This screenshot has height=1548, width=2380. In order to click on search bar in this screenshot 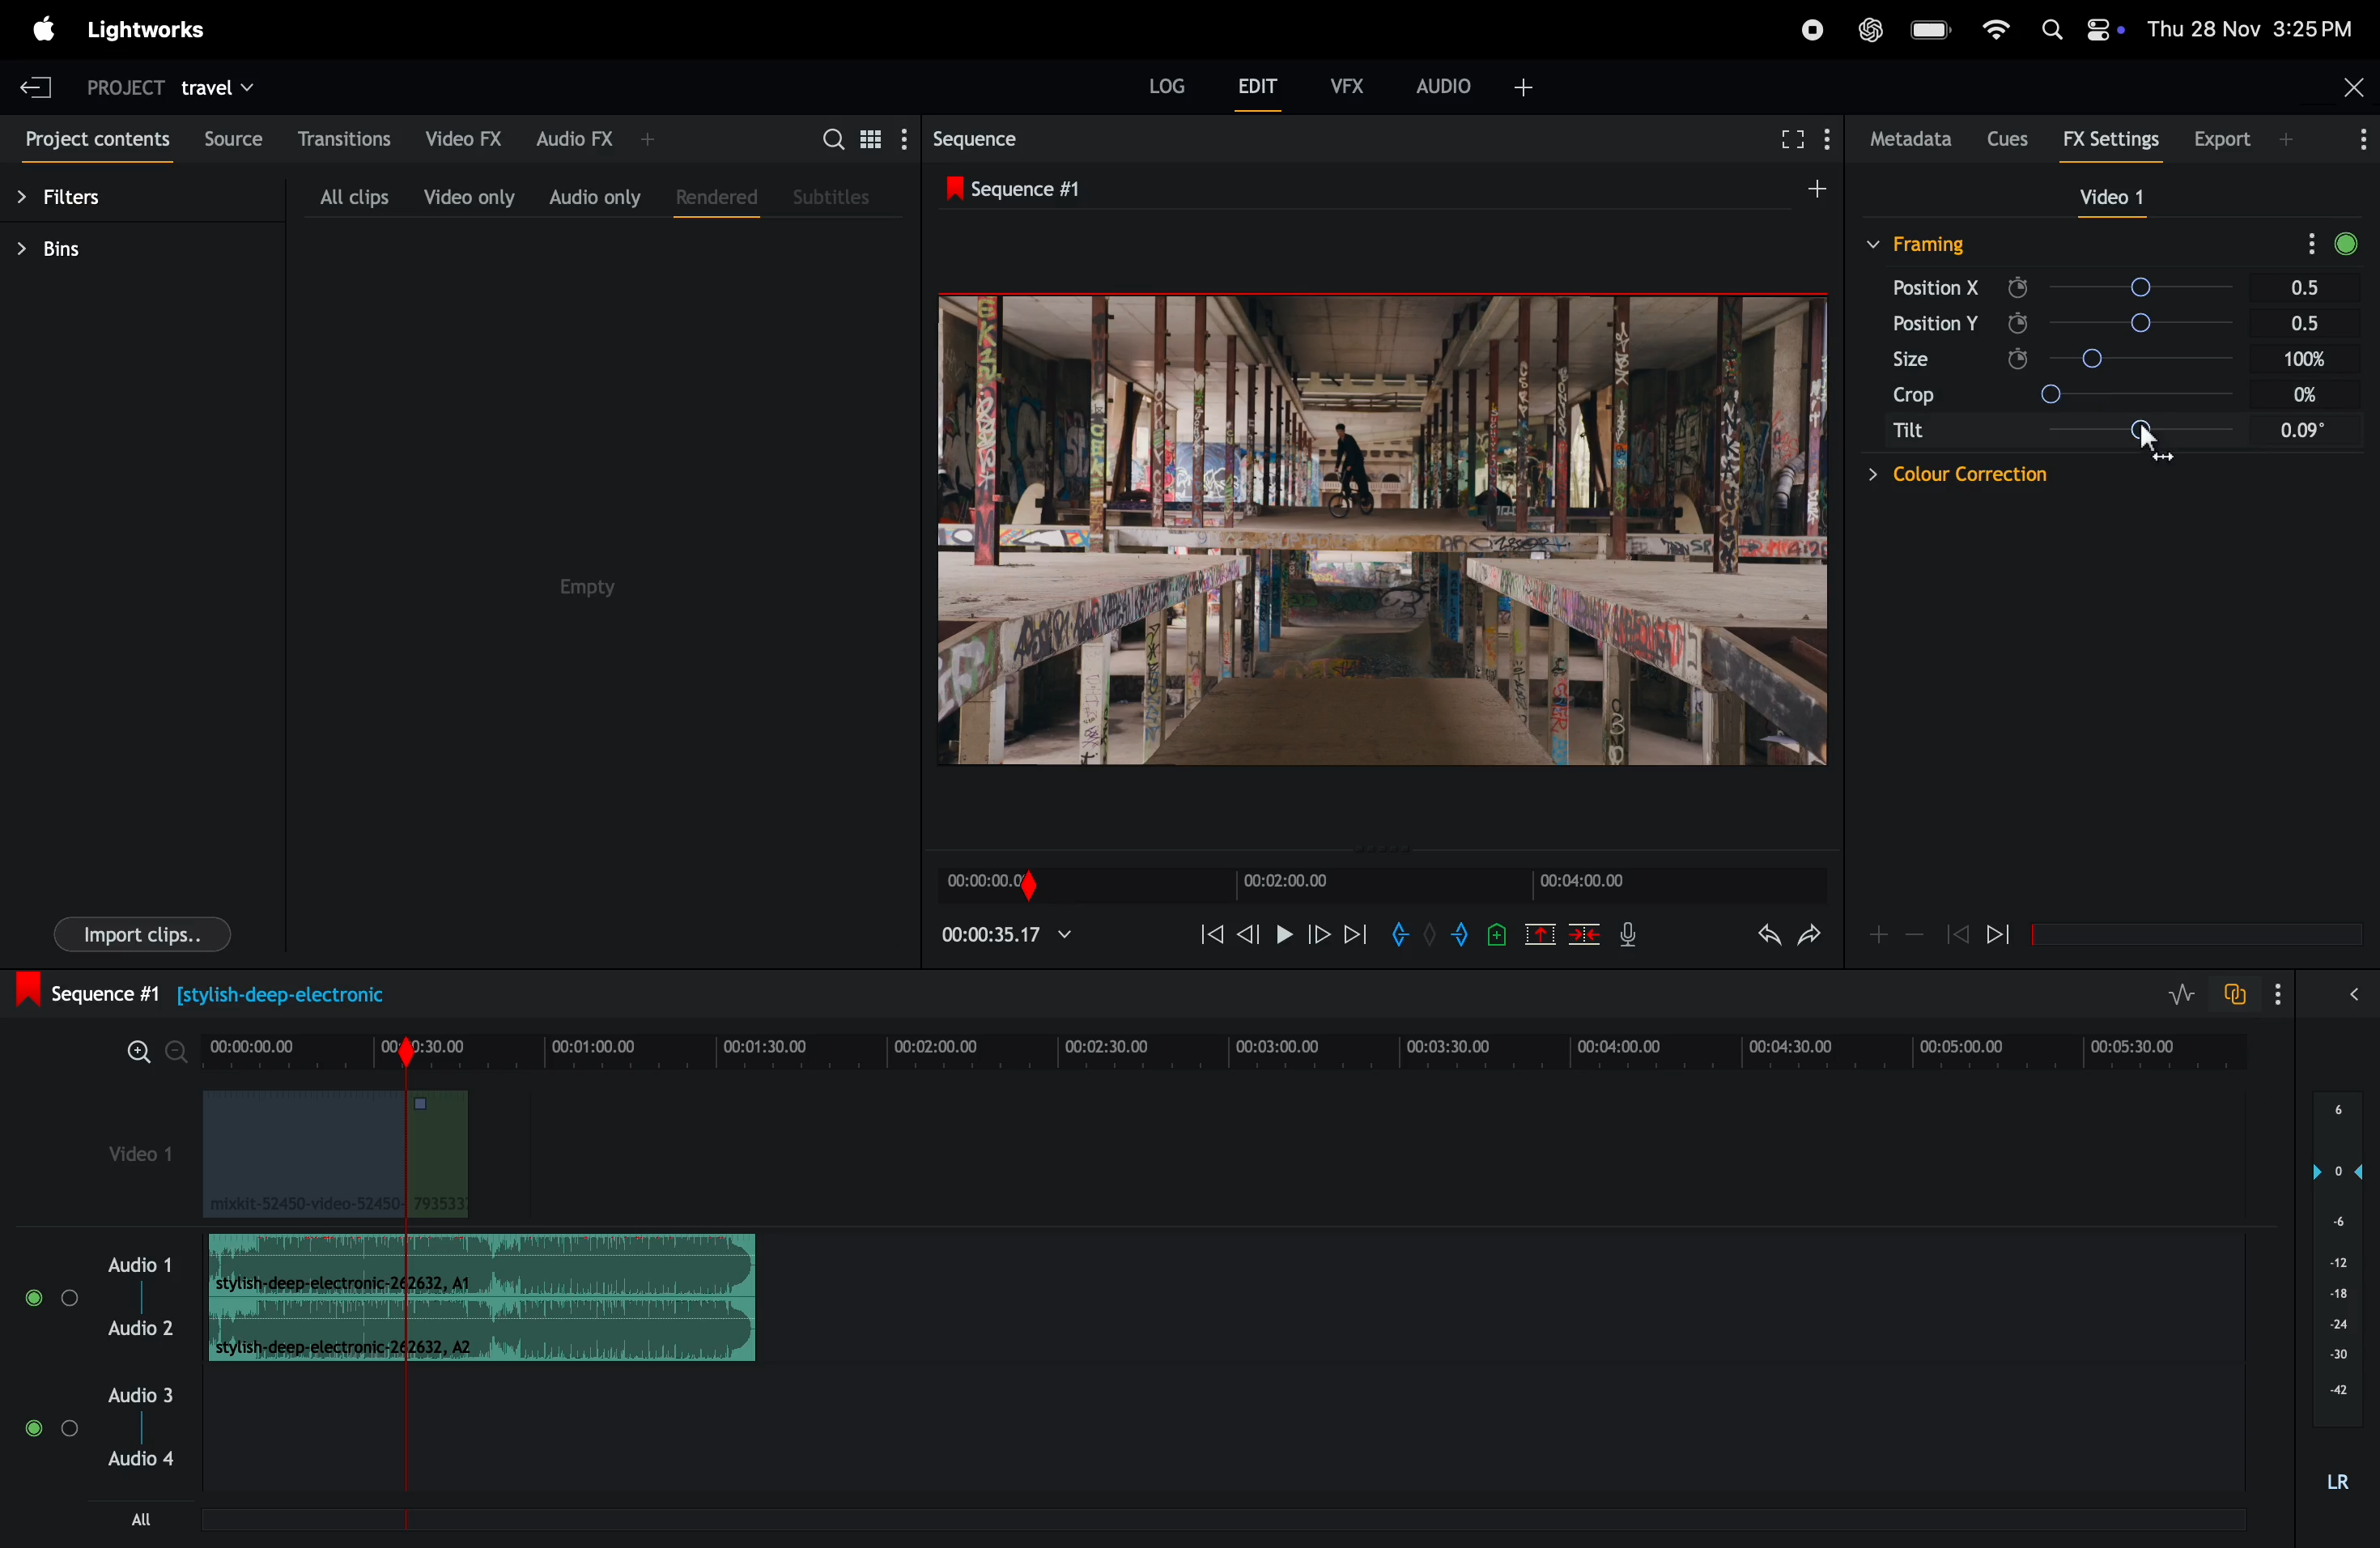, I will do `click(856, 137)`.